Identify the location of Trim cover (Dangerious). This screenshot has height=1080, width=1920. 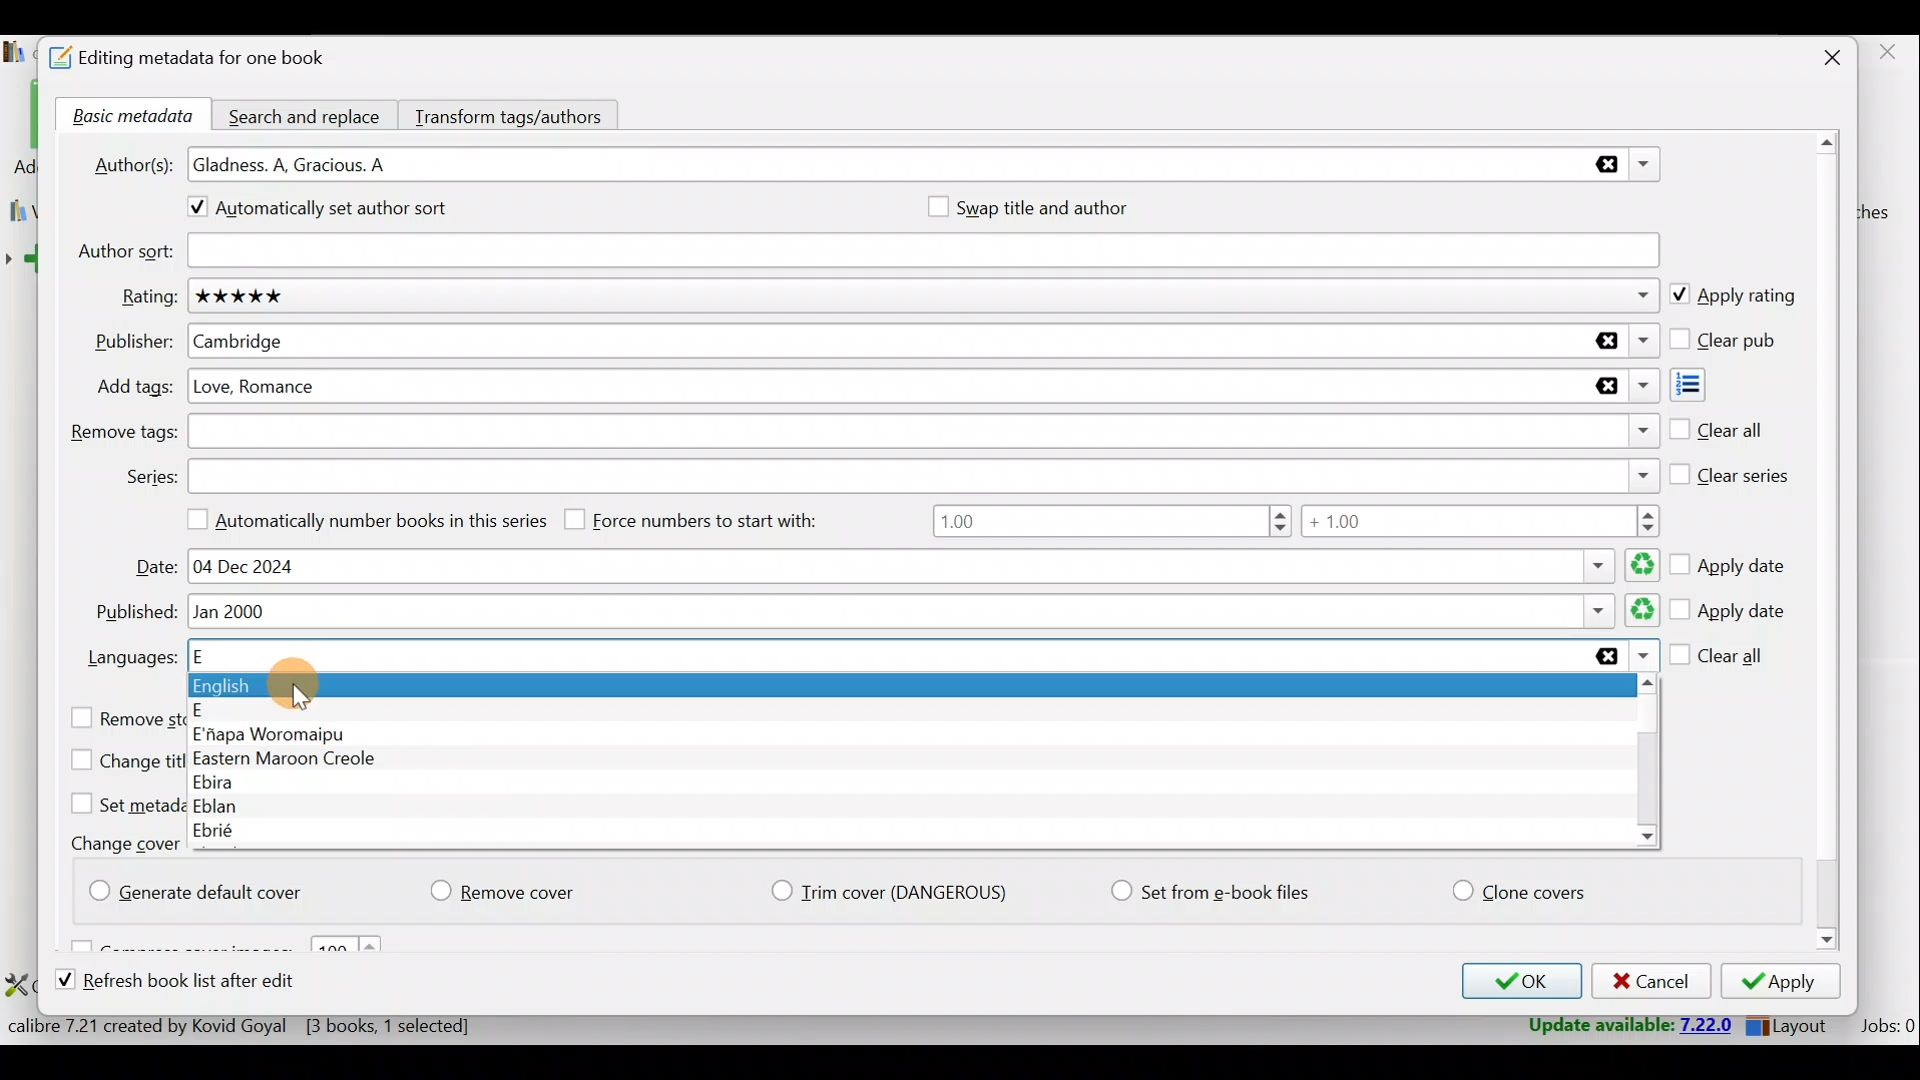
(895, 894).